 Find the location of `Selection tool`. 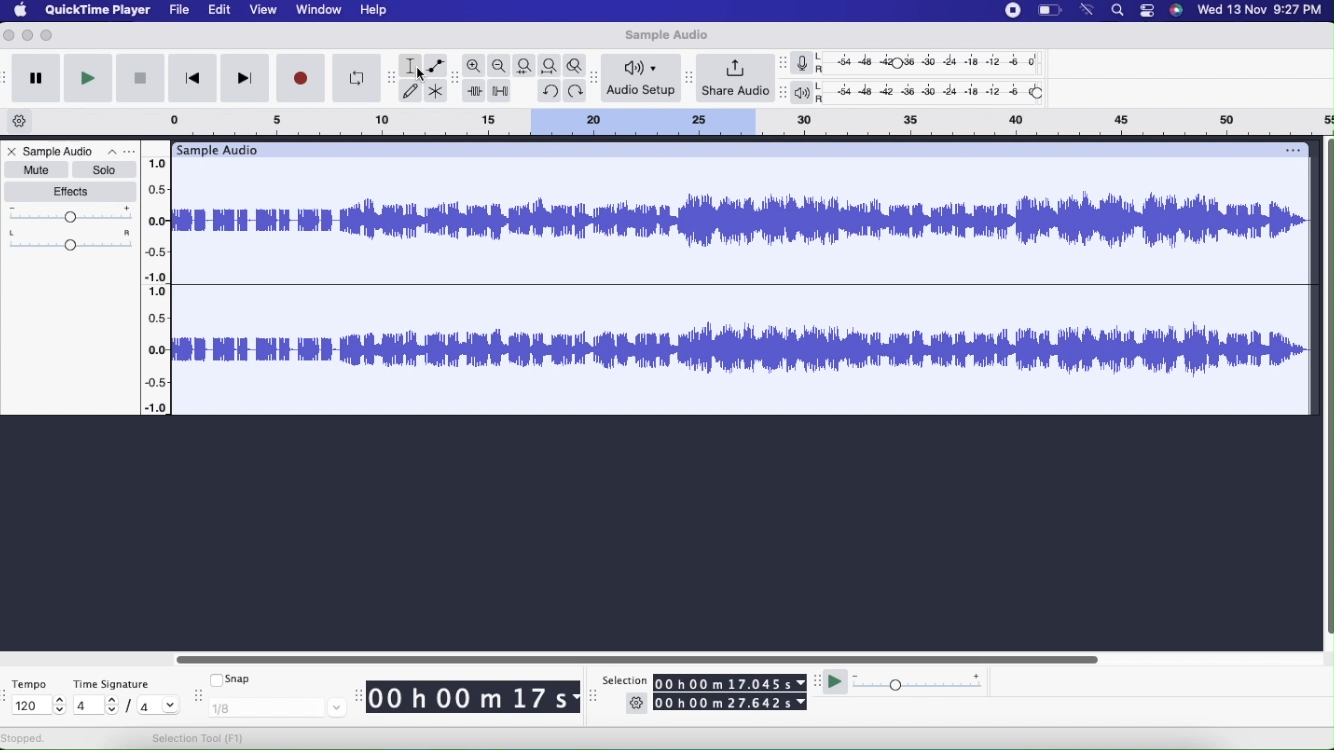

Selection tool is located at coordinates (411, 66).